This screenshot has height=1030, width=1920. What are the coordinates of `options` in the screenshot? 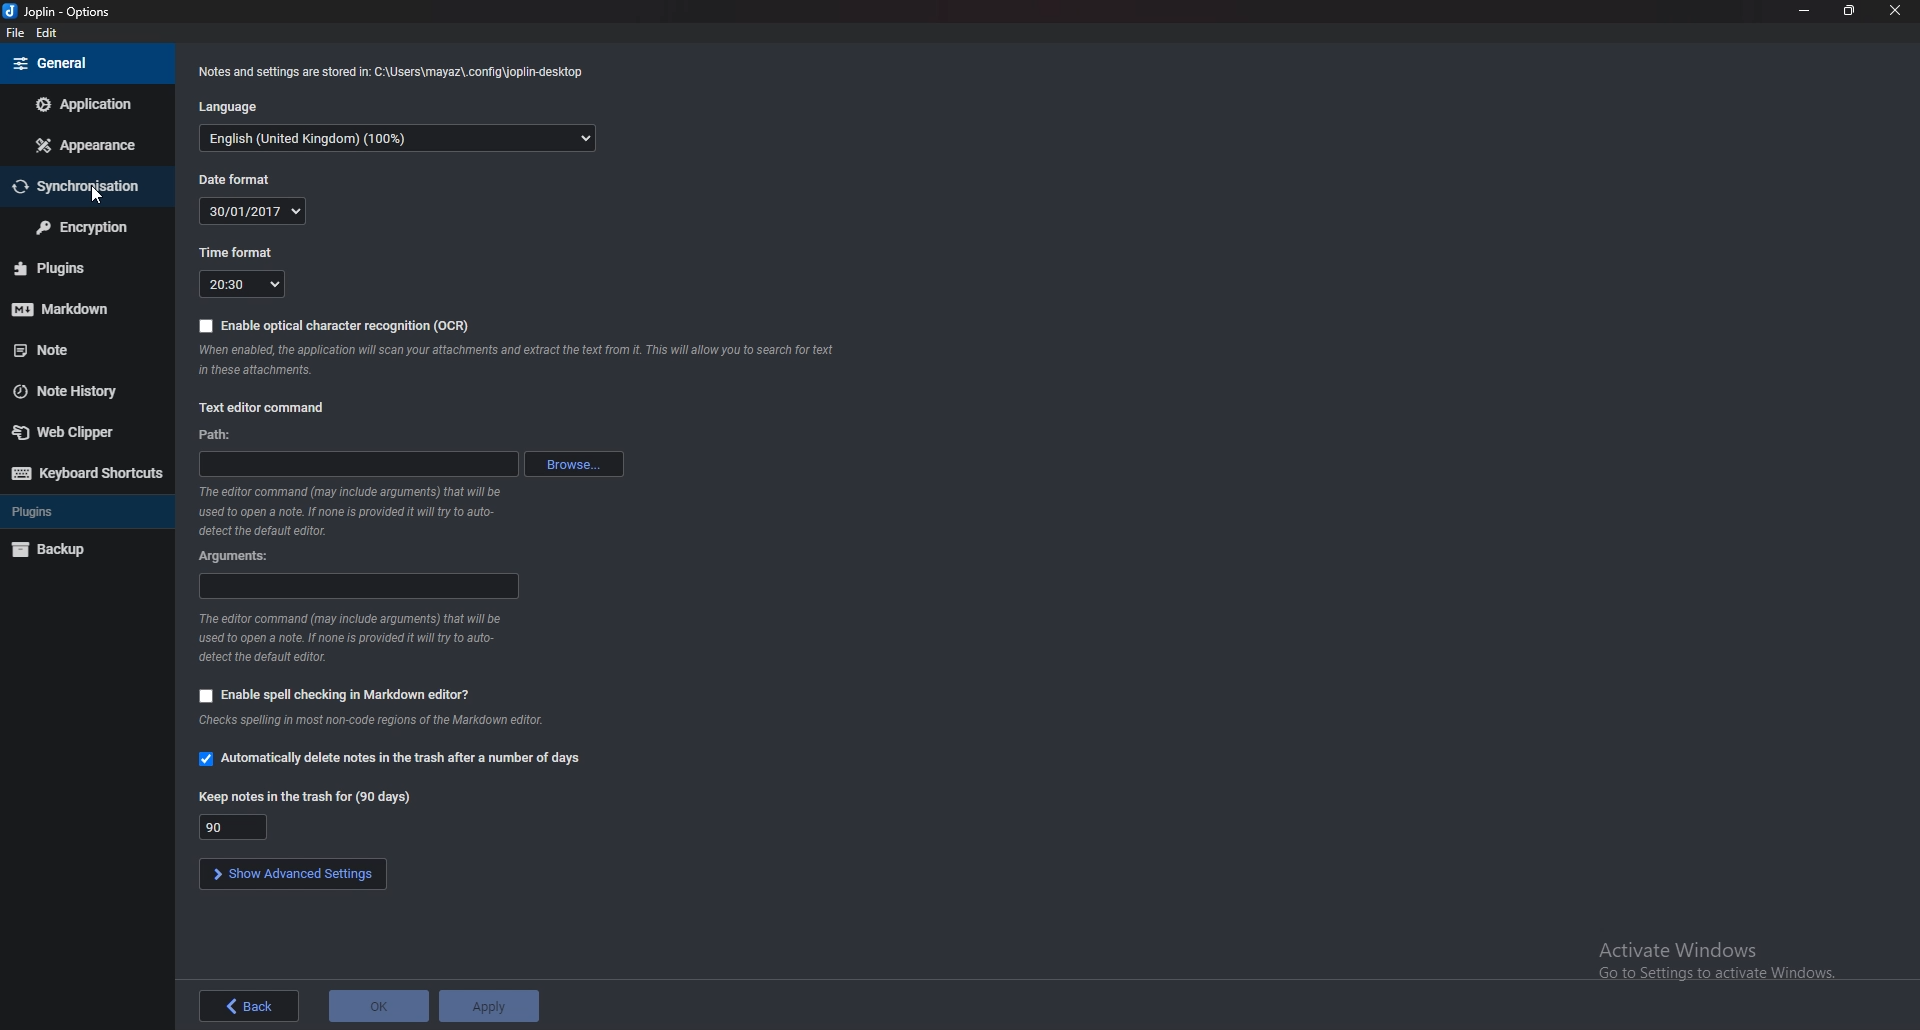 It's located at (61, 12).